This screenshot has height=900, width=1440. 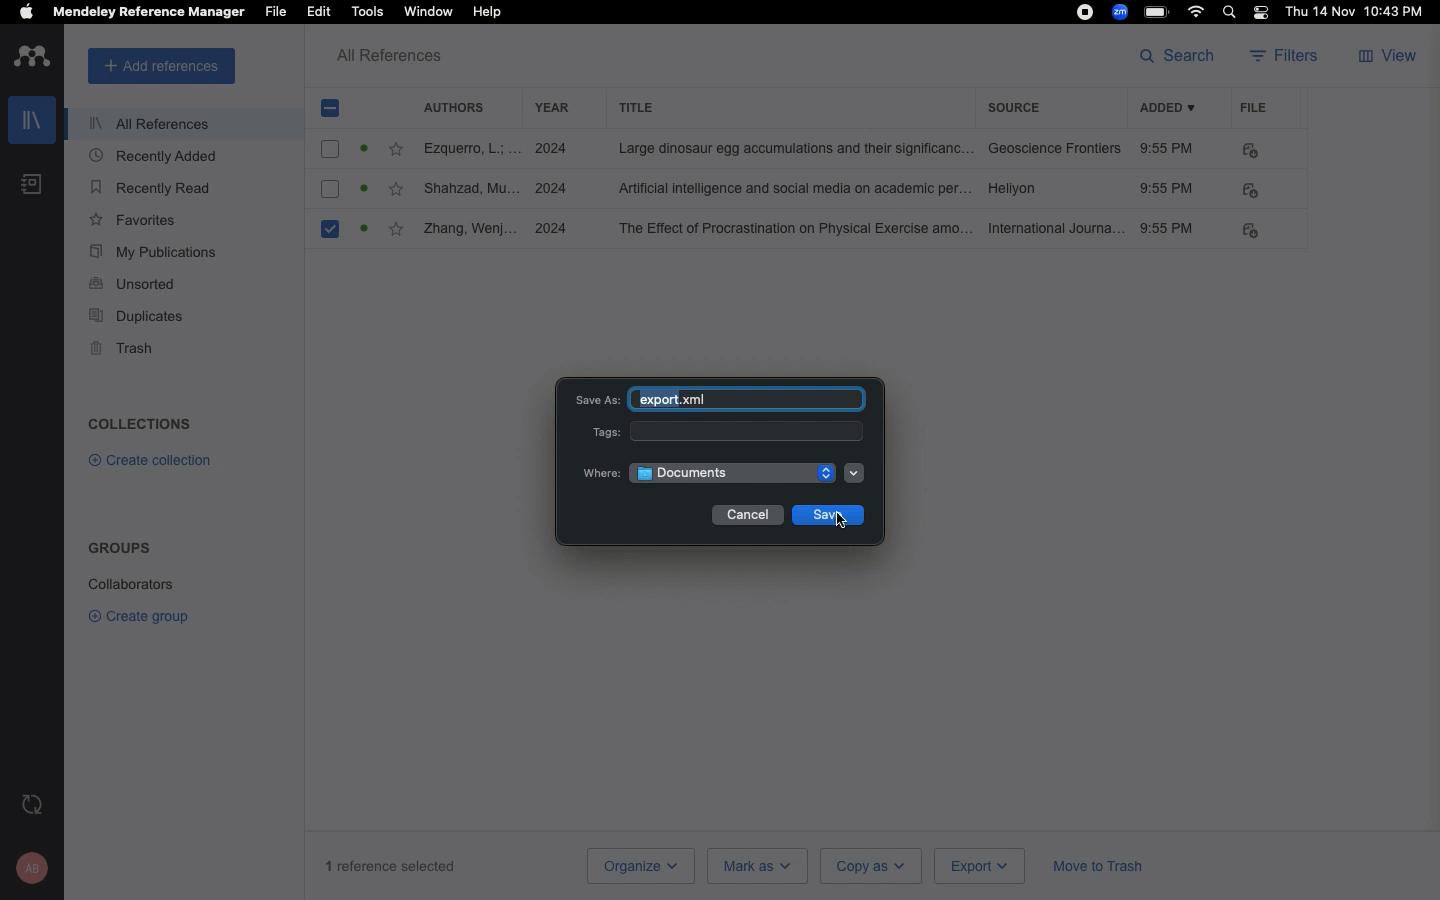 I want to click on Documents, so click(x=734, y=472).